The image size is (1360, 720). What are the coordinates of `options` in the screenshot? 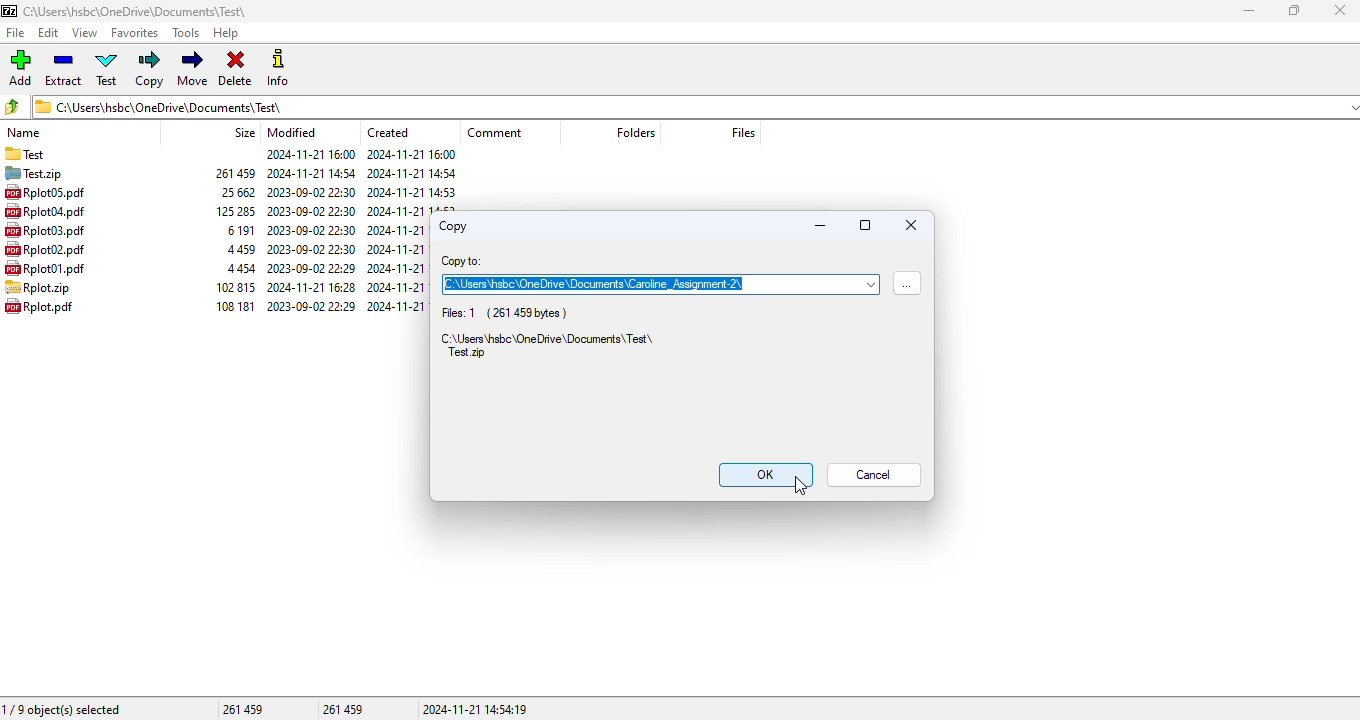 It's located at (870, 284).